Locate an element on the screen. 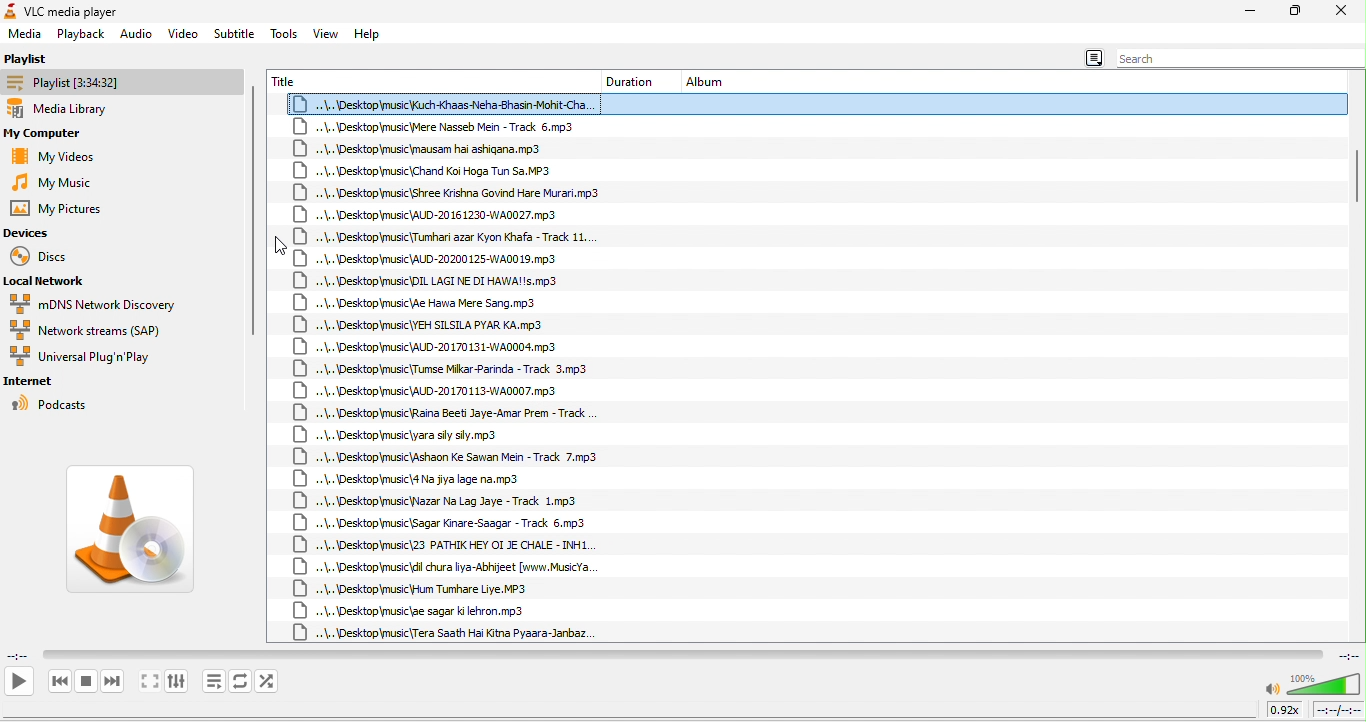  my pictures is located at coordinates (69, 210).